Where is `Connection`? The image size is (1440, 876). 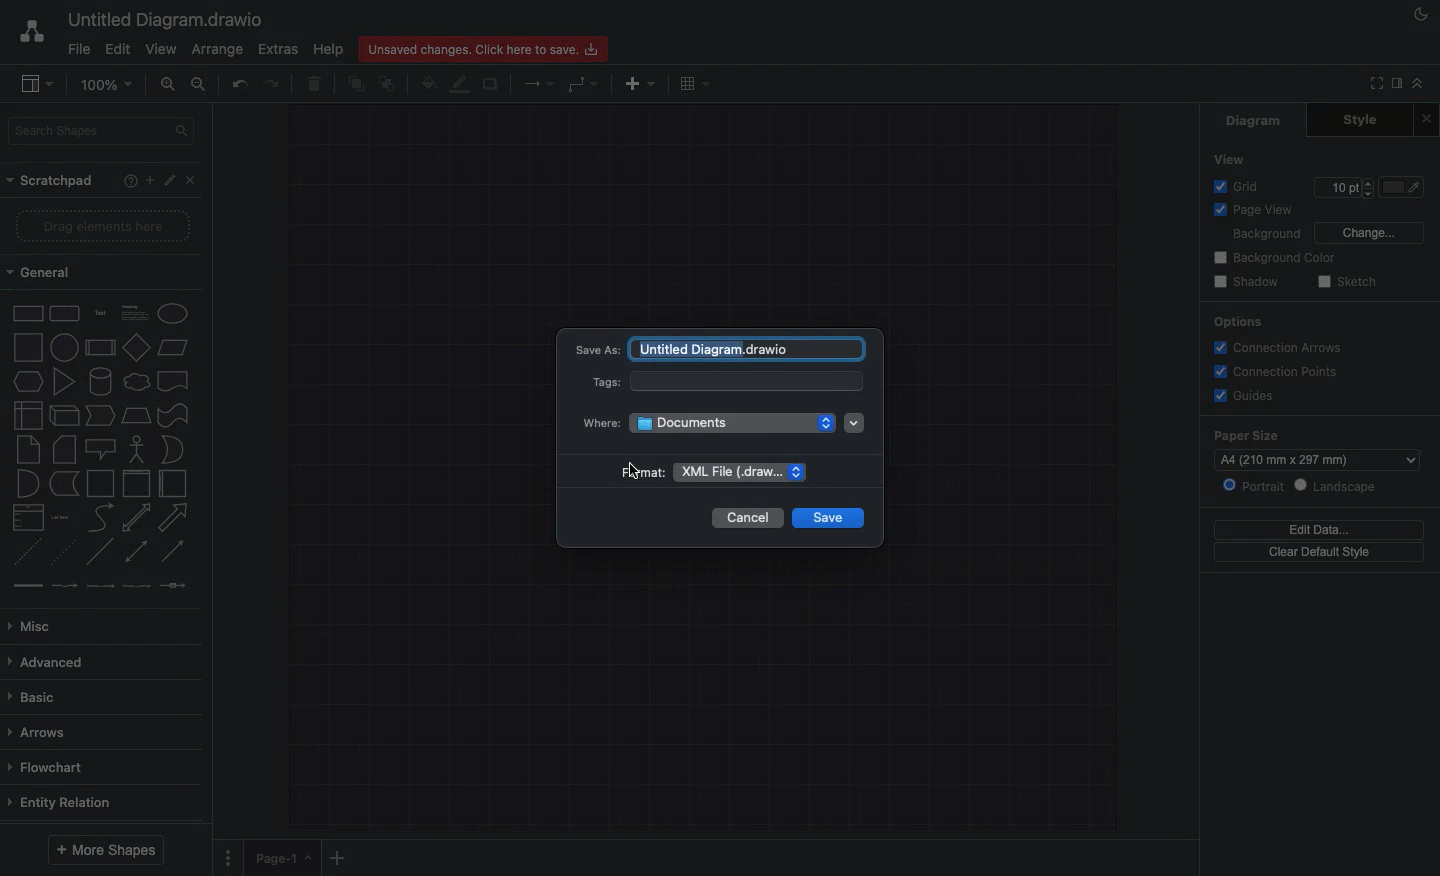
Connection is located at coordinates (539, 83).